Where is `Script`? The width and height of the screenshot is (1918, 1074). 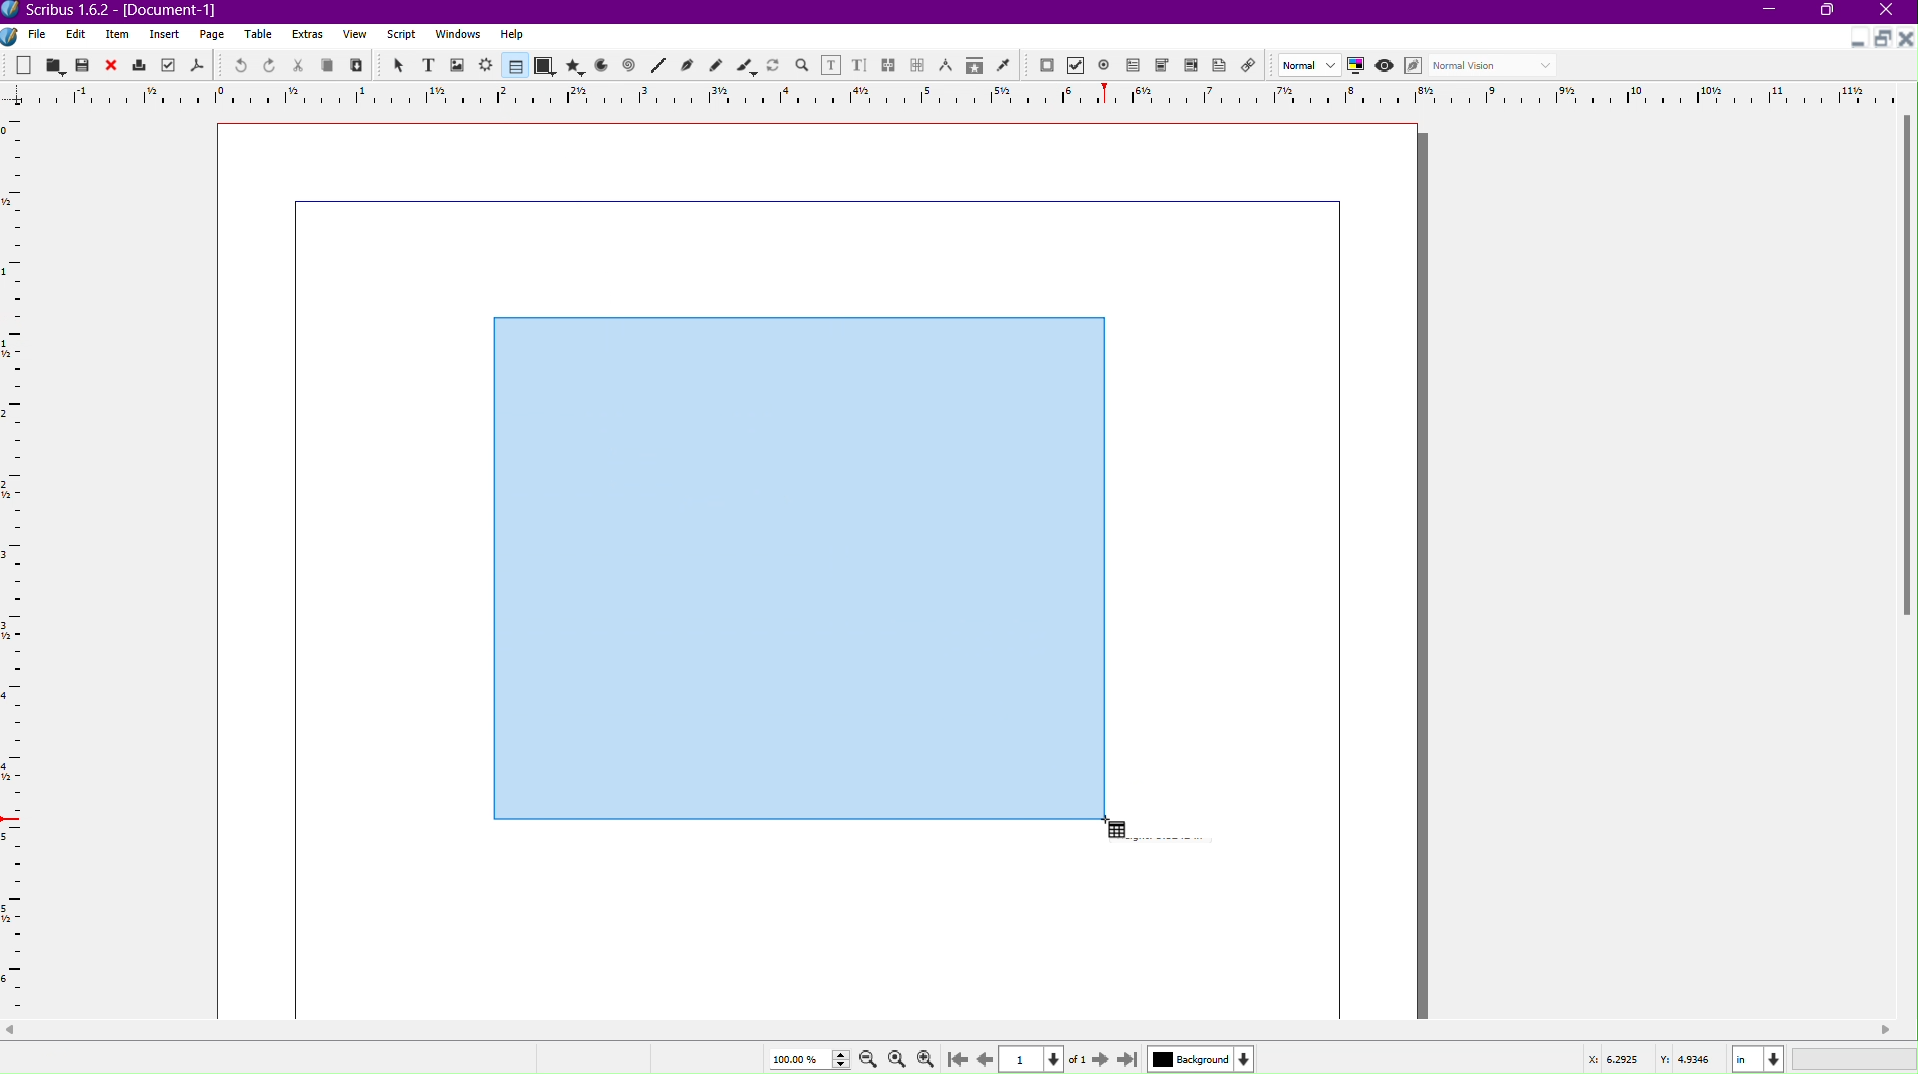 Script is located at coordinates (401, 35).